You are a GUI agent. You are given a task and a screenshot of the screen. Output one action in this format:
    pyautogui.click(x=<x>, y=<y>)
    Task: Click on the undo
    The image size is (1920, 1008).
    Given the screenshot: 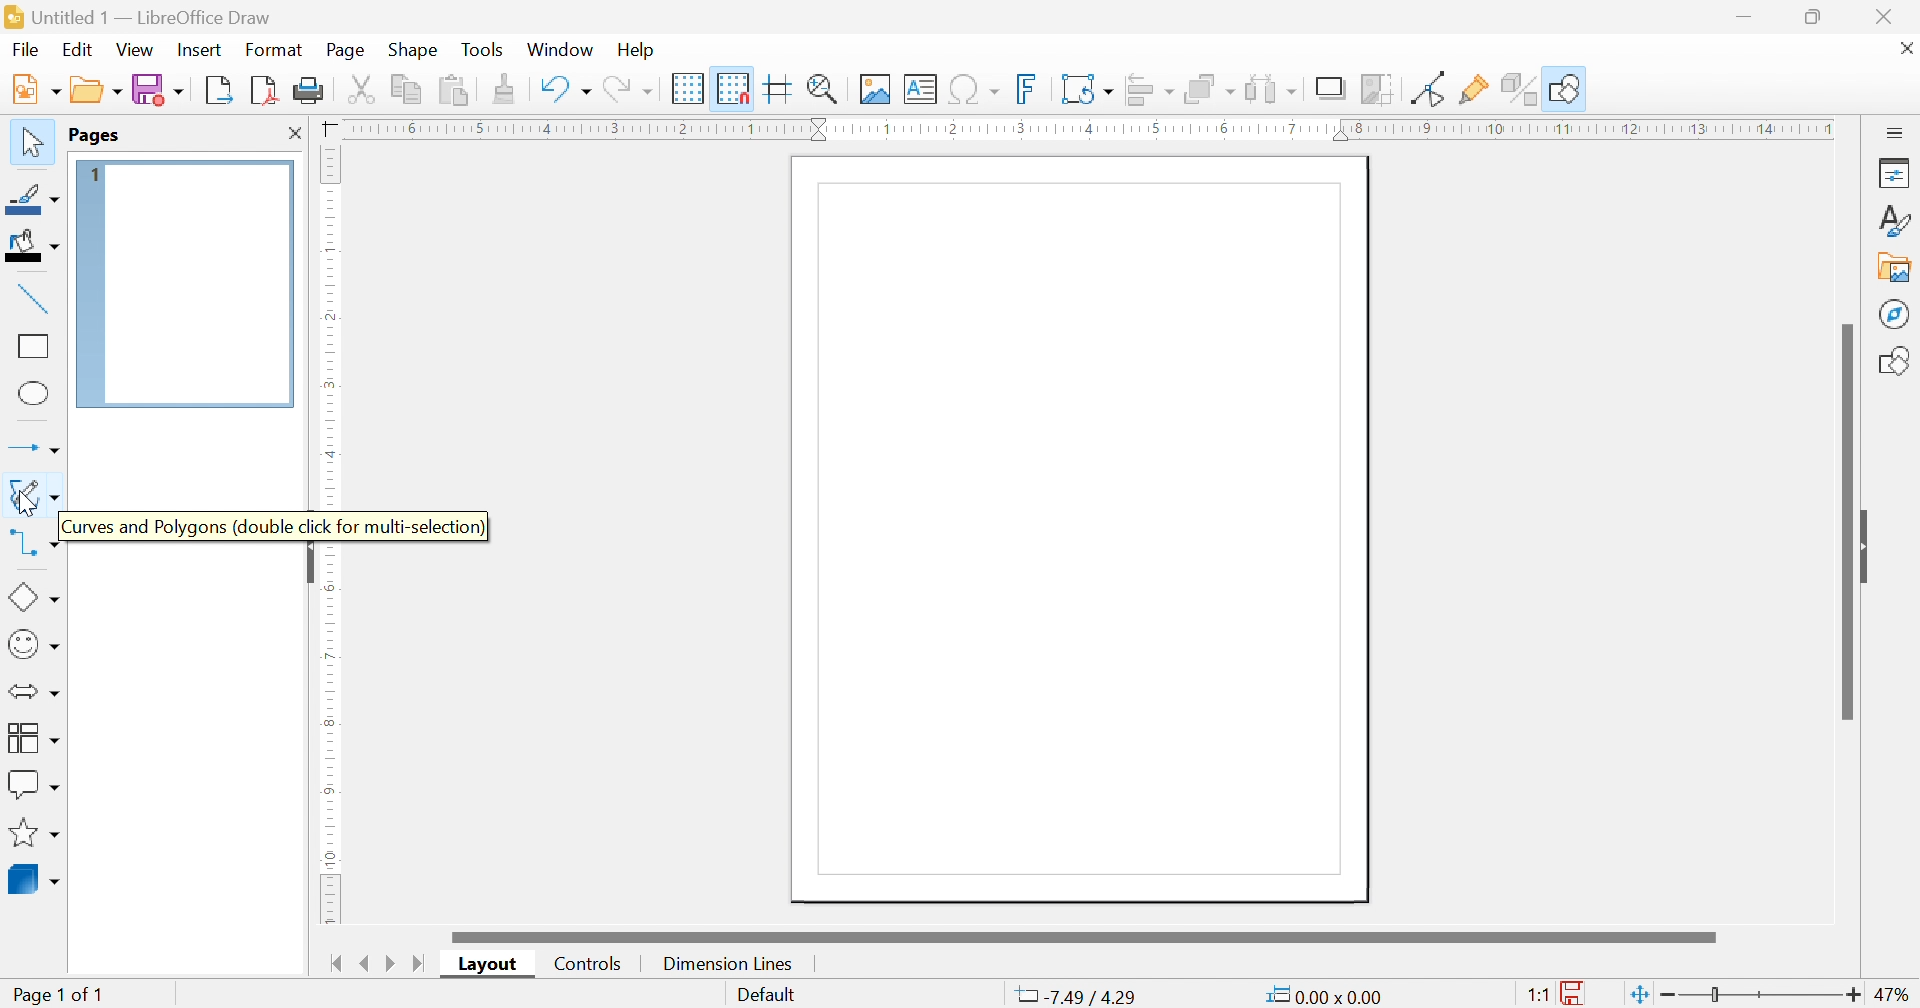 What is the action you would take?
    pyautogui.click(x=565, y=89)
    